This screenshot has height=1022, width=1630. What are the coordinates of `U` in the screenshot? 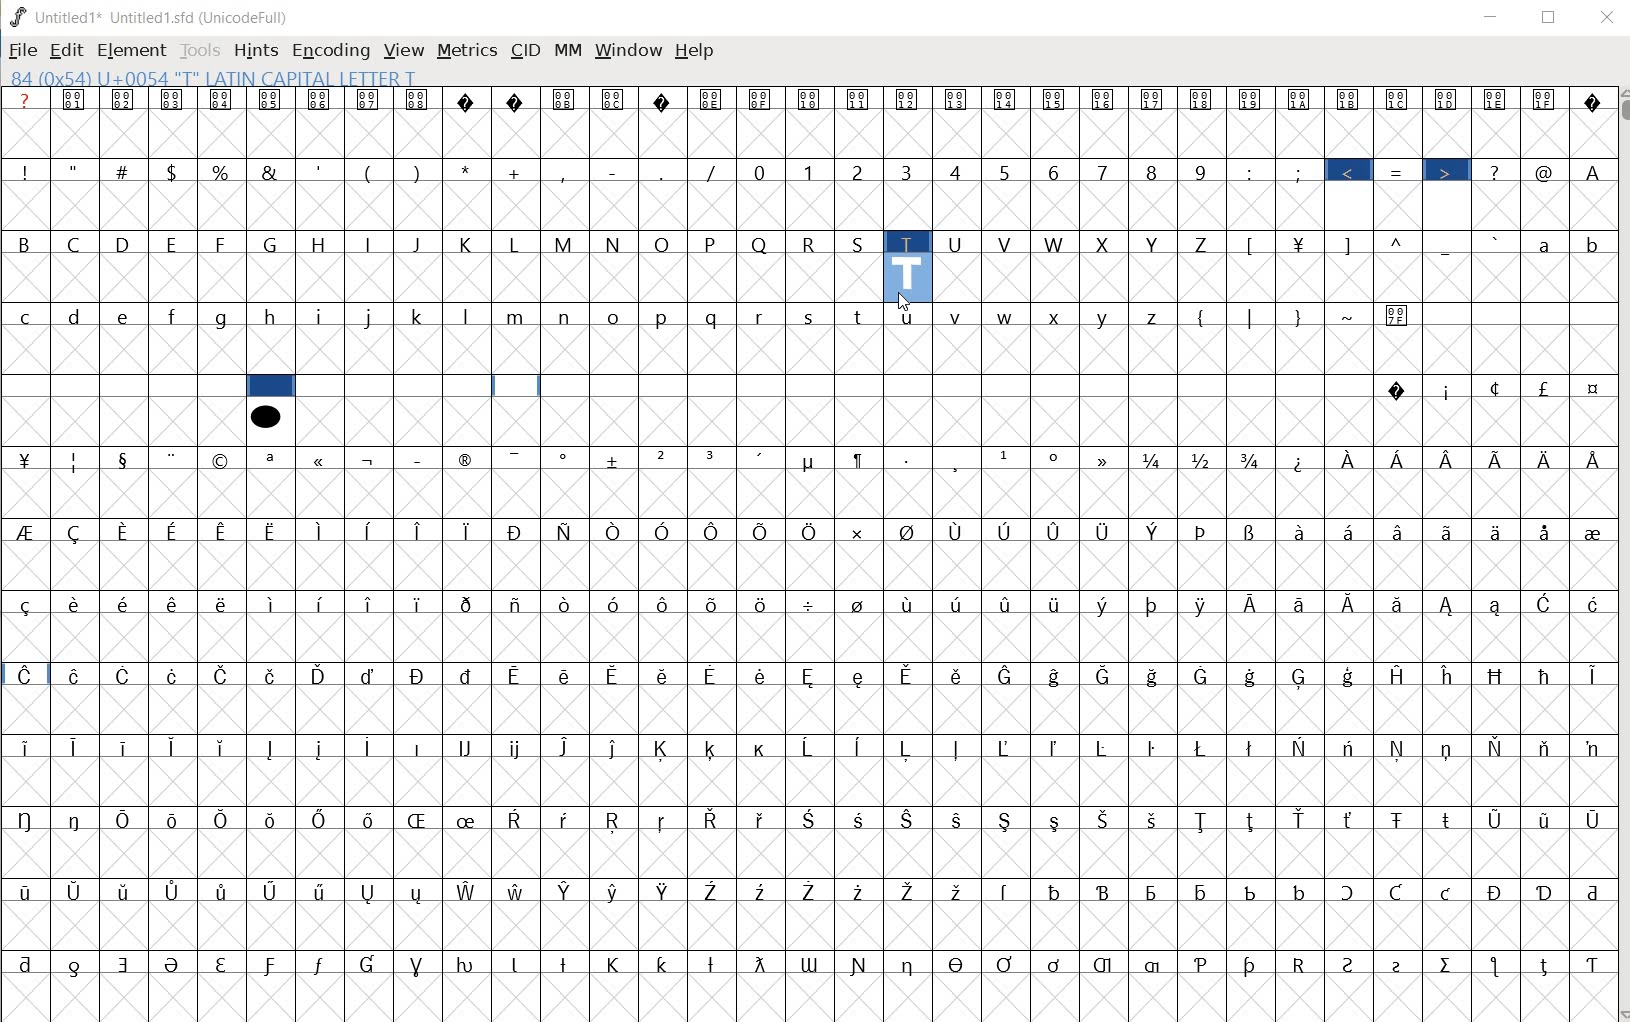 It's located at (957, 242).